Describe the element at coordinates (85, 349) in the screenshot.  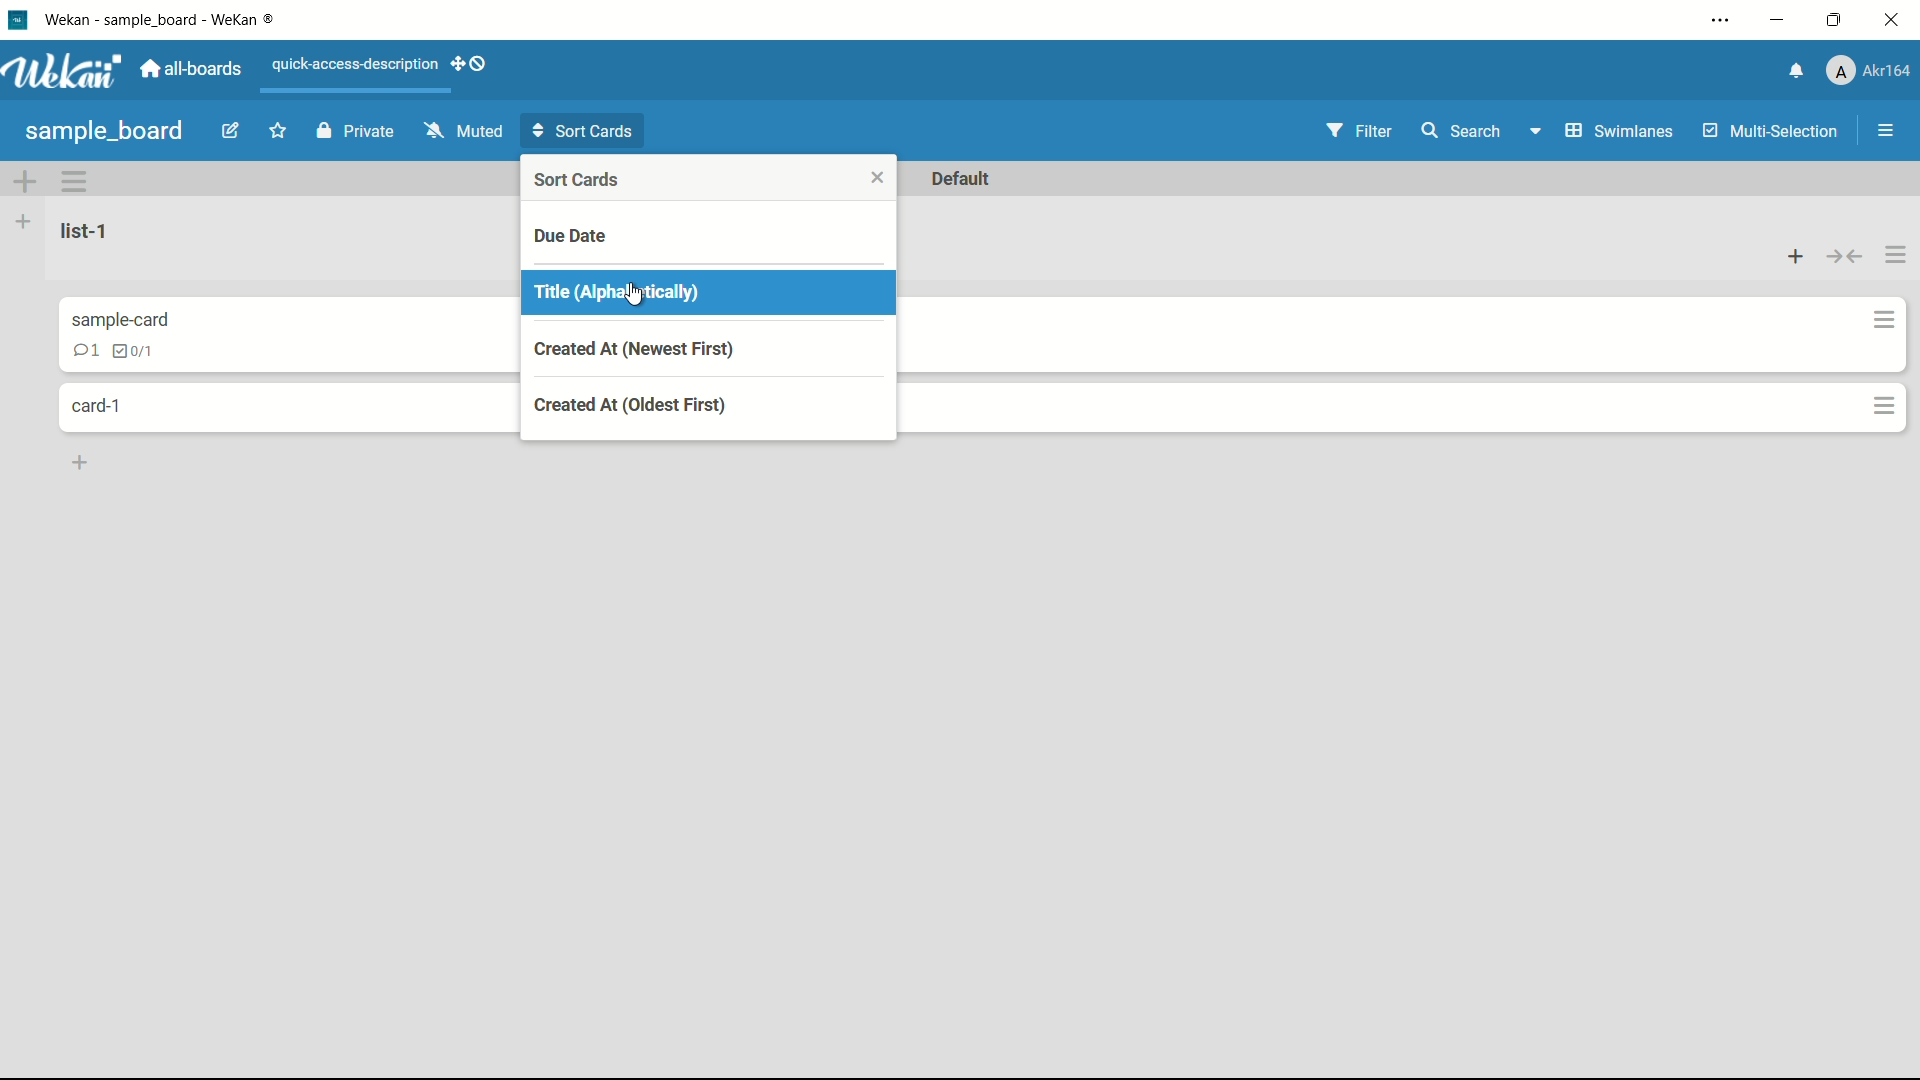
I see `comments` at that location.